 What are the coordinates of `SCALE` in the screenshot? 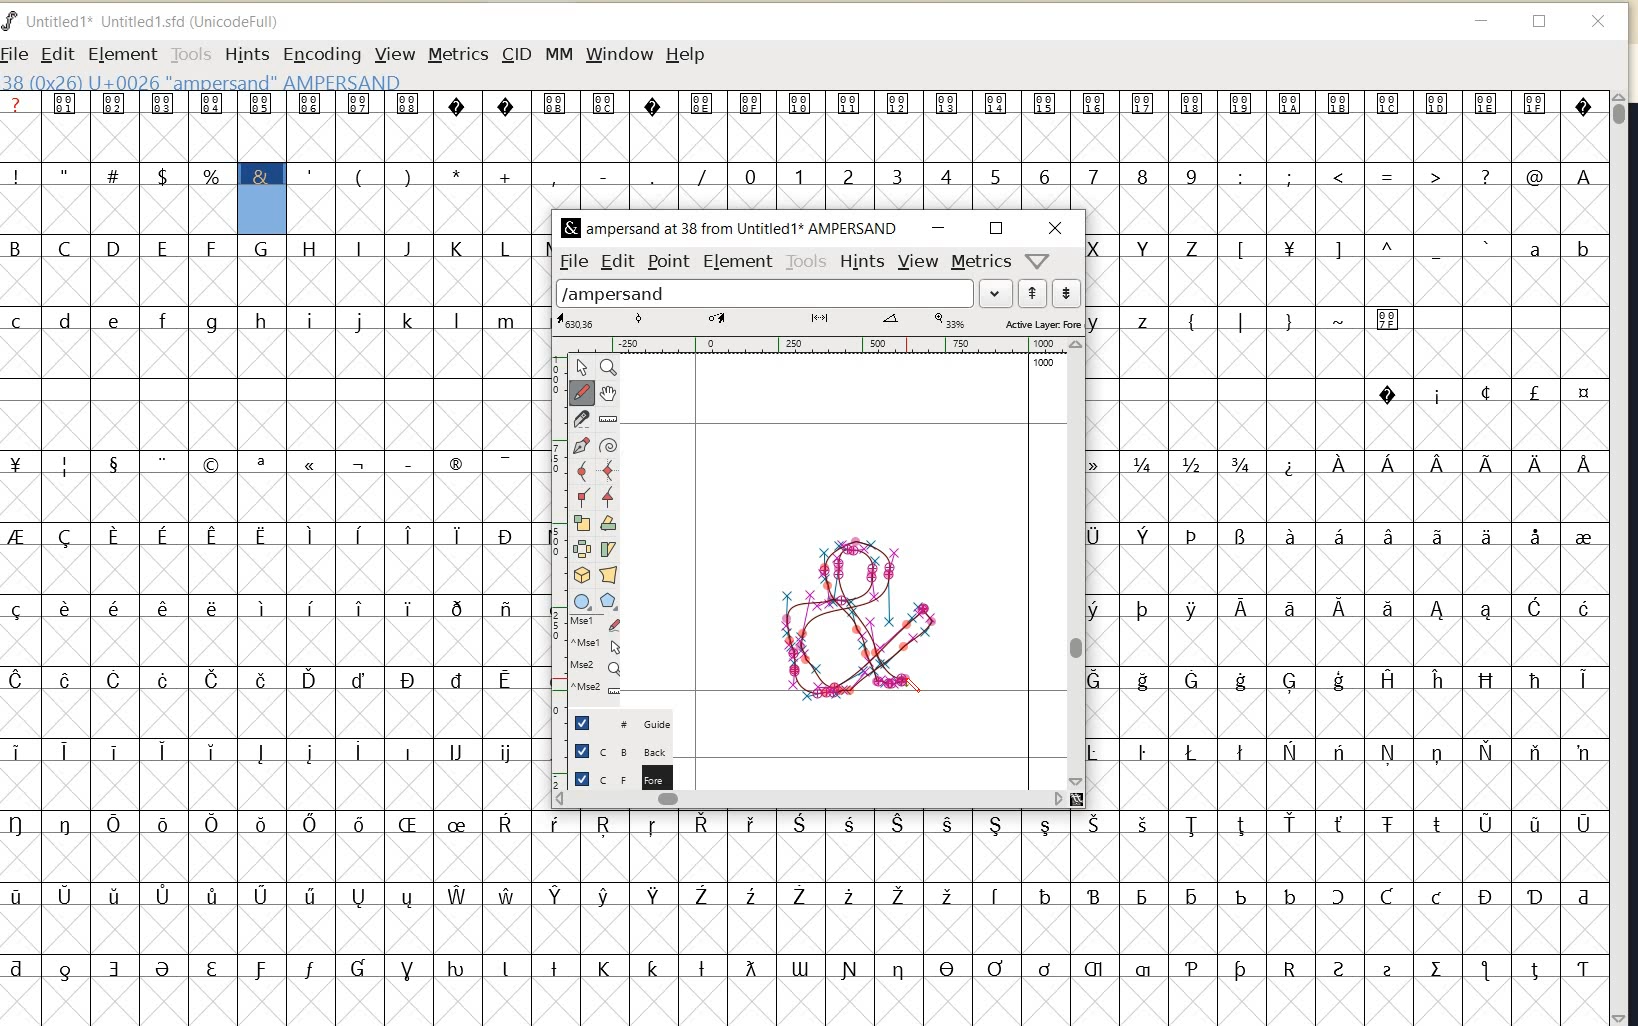 It's located at (555, 531).